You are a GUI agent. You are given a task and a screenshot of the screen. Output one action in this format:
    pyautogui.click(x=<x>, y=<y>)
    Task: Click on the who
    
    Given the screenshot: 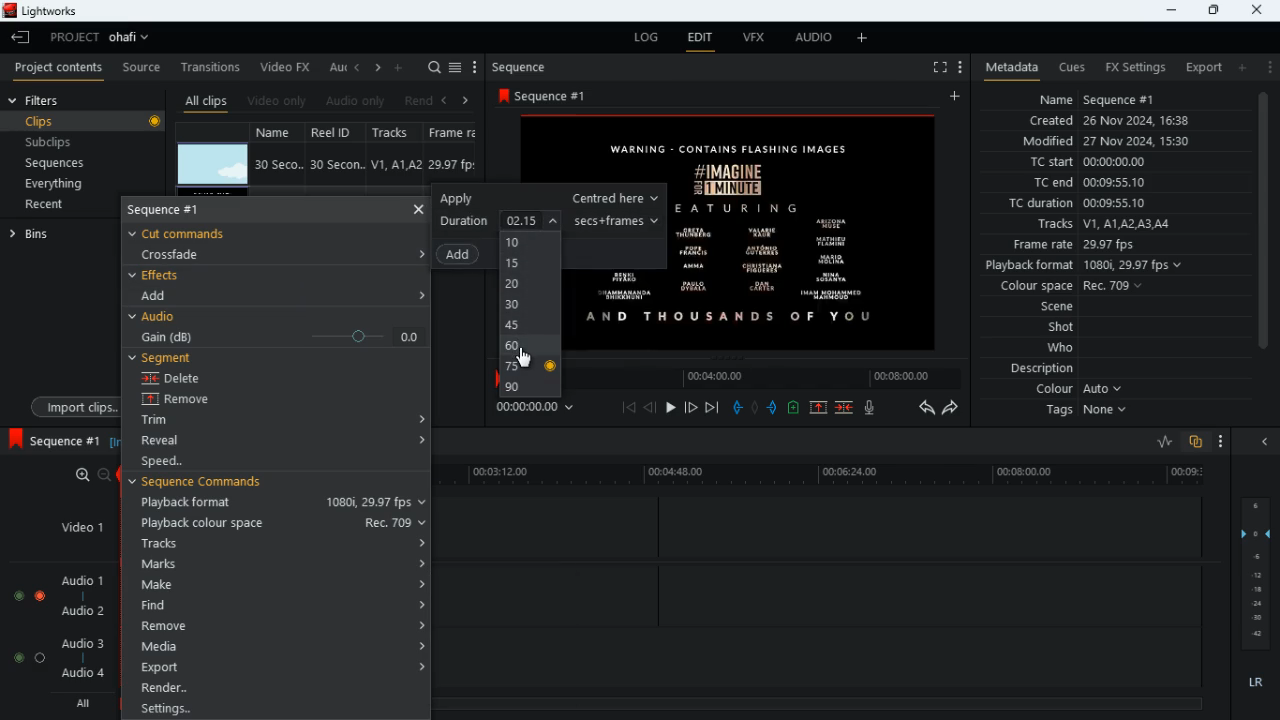 What is the action you would take?
    pyautogui.click(x=1065, y=348)
    